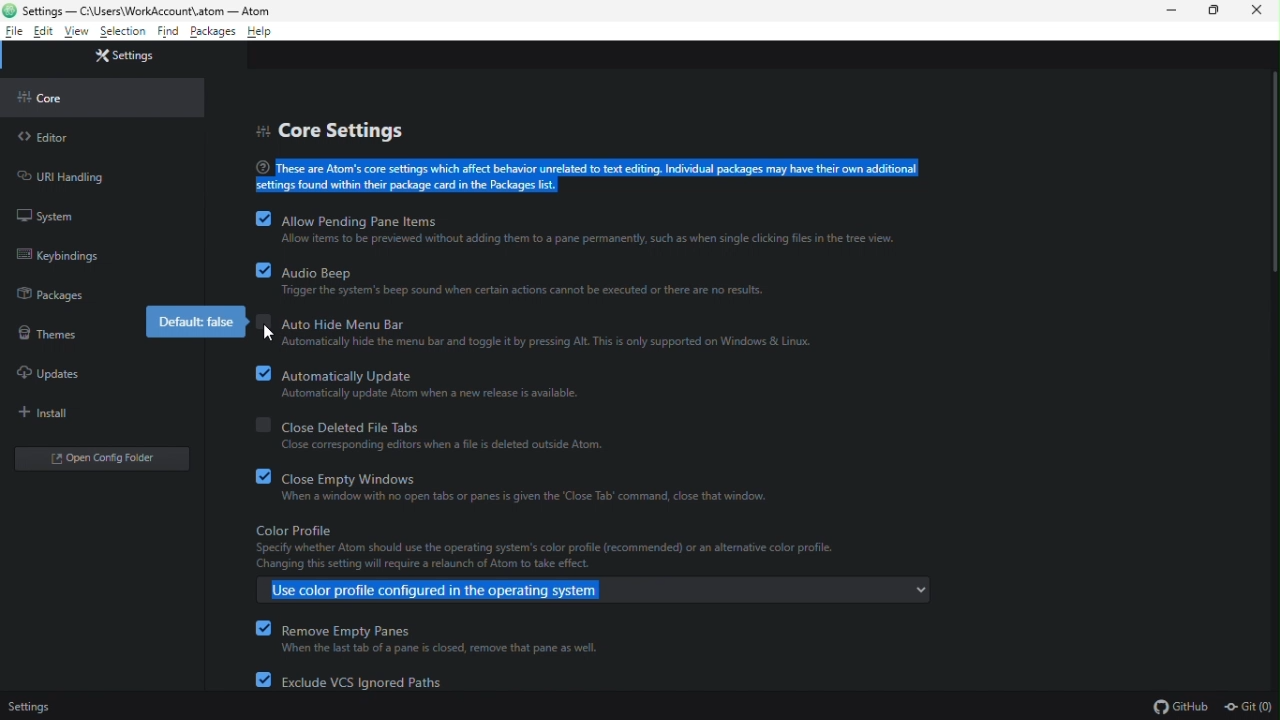 The image size is (1280, 720). What do you see at coordinates (573, 283) in the screenshot?
I see `Audio Beep
Tigger the system's beep sound when certain actions cannot be executed or there are no results.` at bounding box center [573, 283].